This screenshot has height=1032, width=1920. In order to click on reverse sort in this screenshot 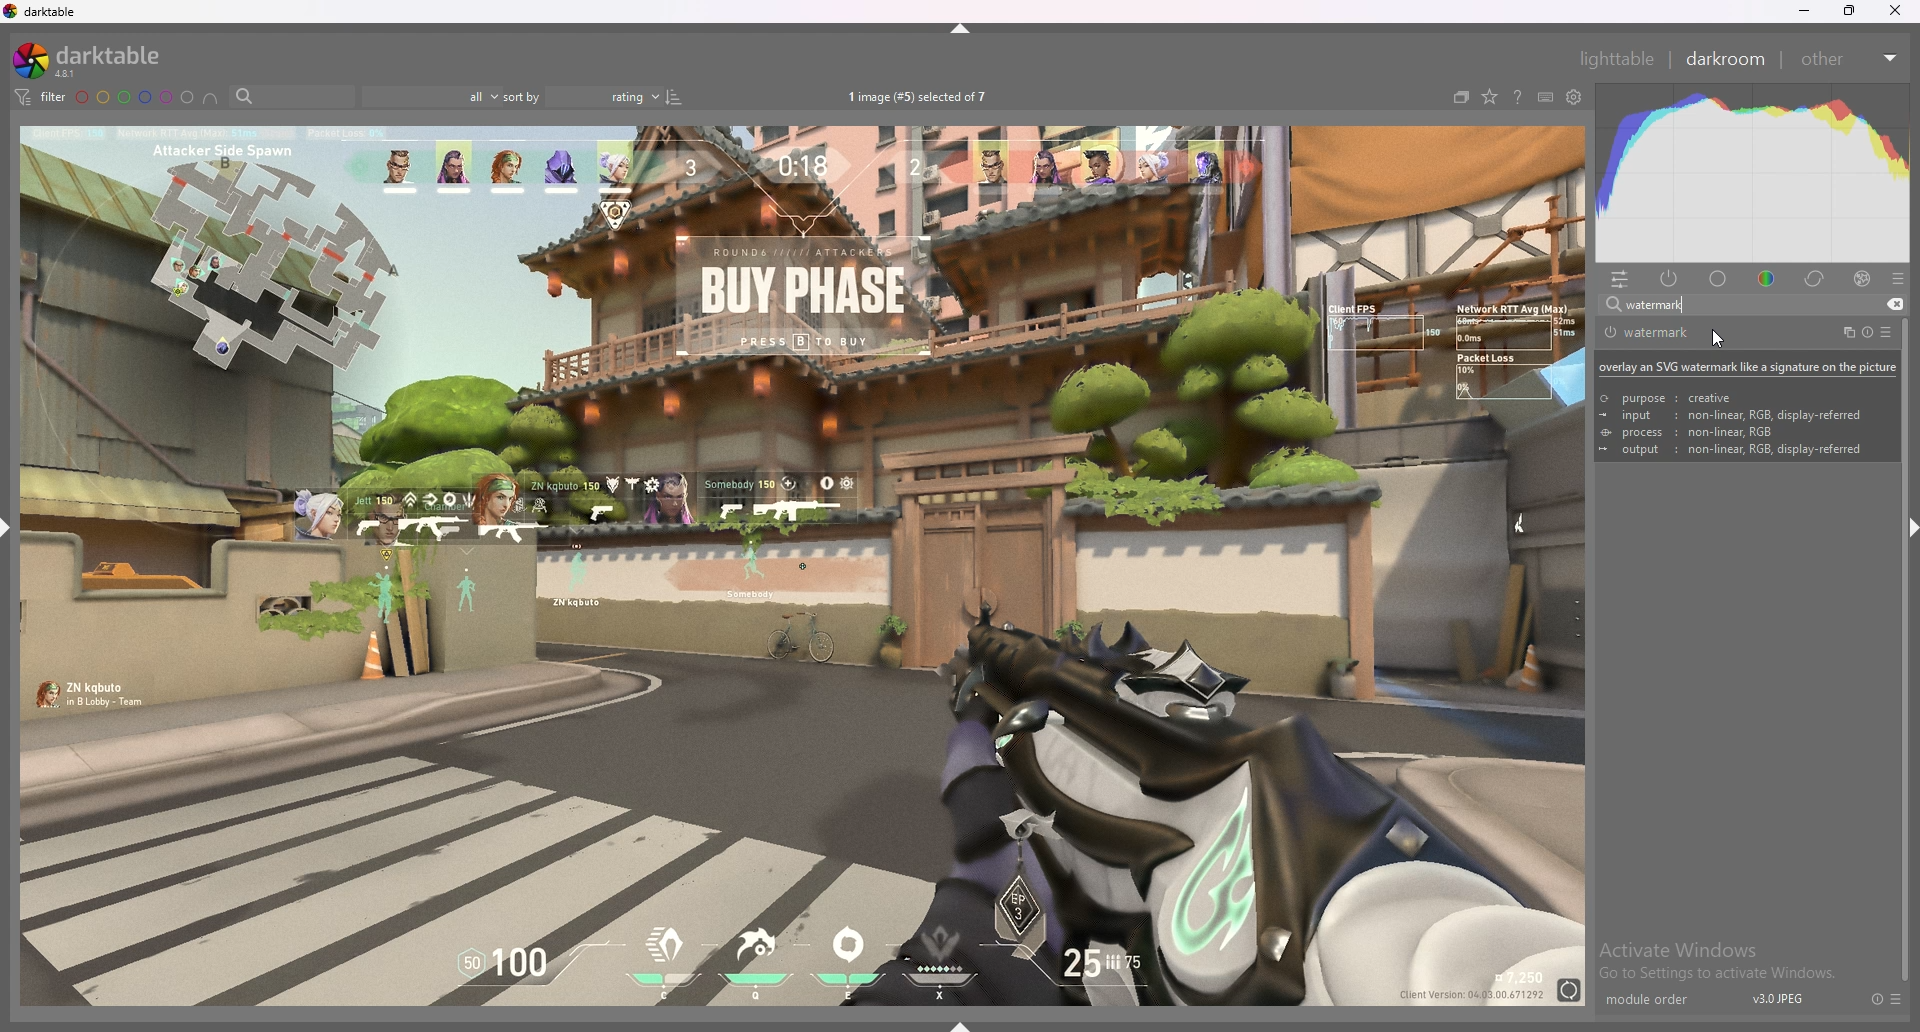, I will do `click(674, 96)`.